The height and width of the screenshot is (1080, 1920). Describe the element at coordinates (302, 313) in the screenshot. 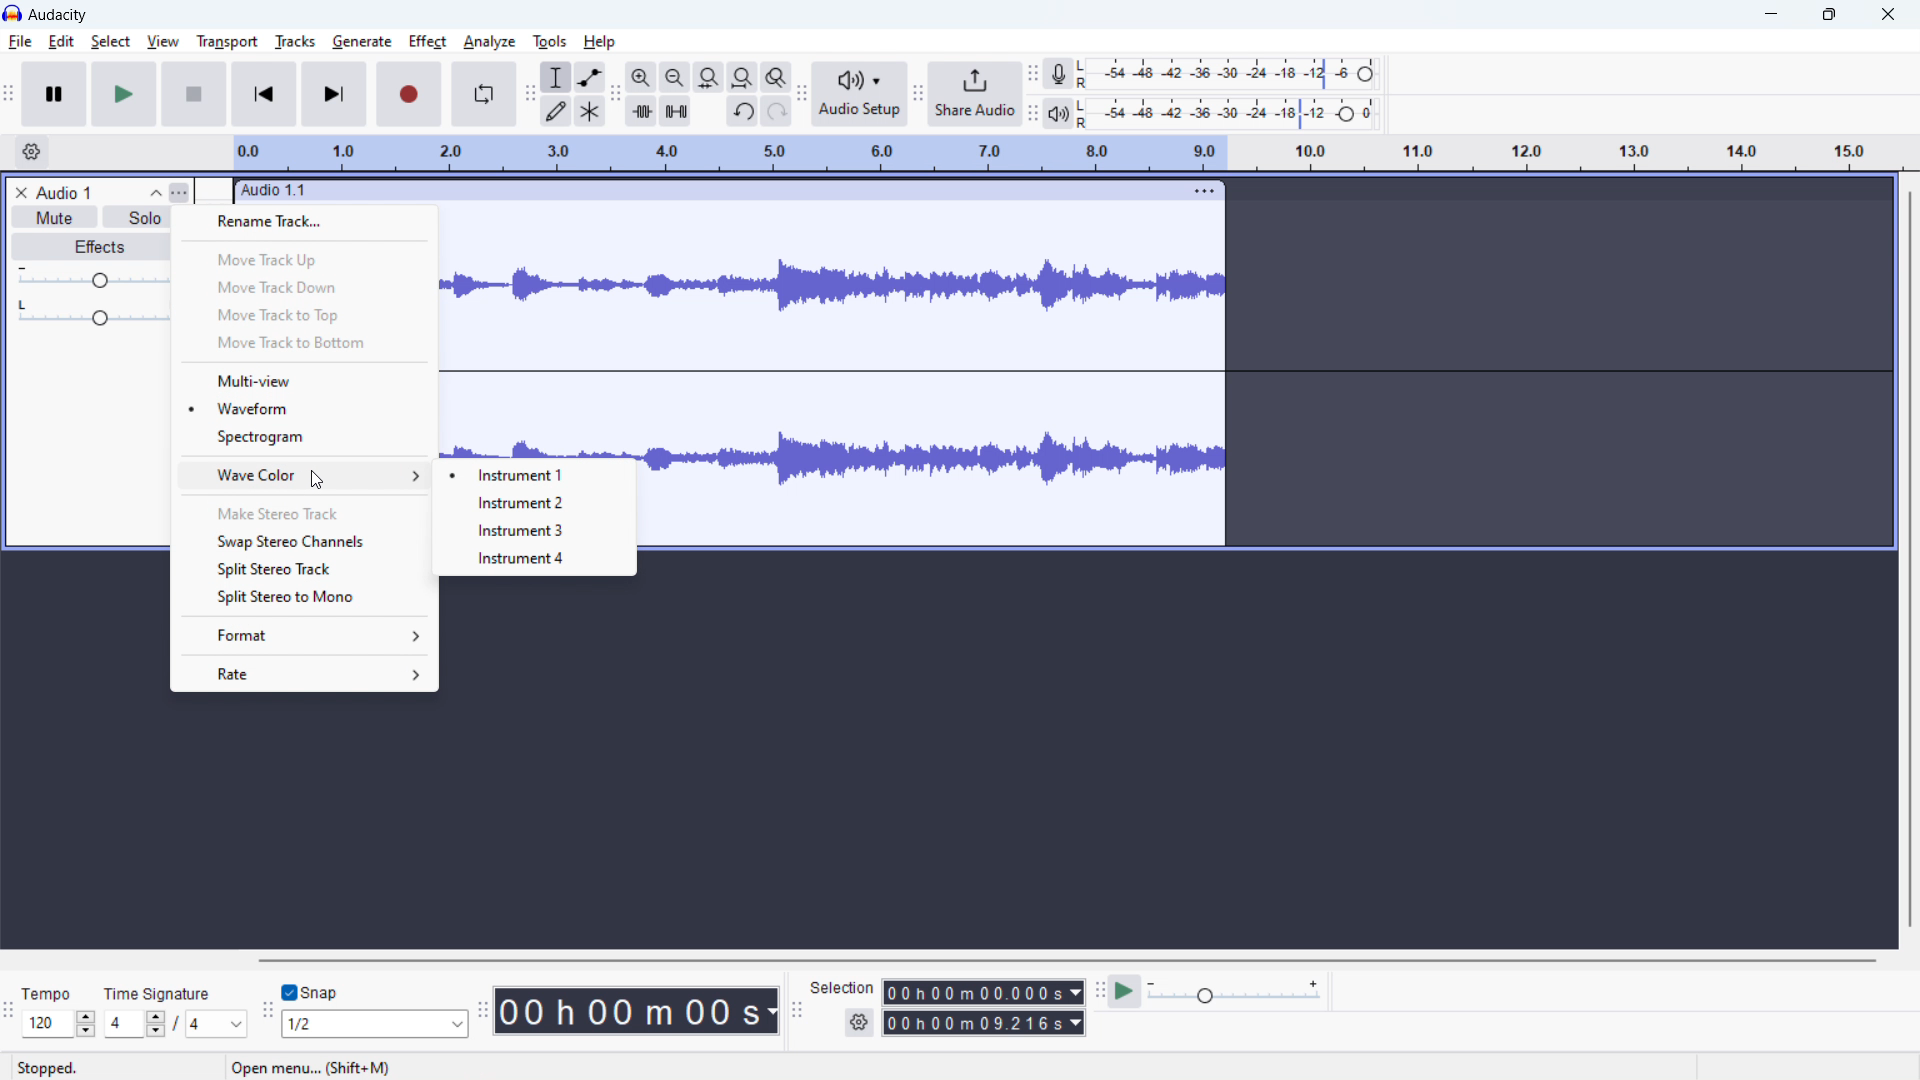

I see `move track to top` at that location.